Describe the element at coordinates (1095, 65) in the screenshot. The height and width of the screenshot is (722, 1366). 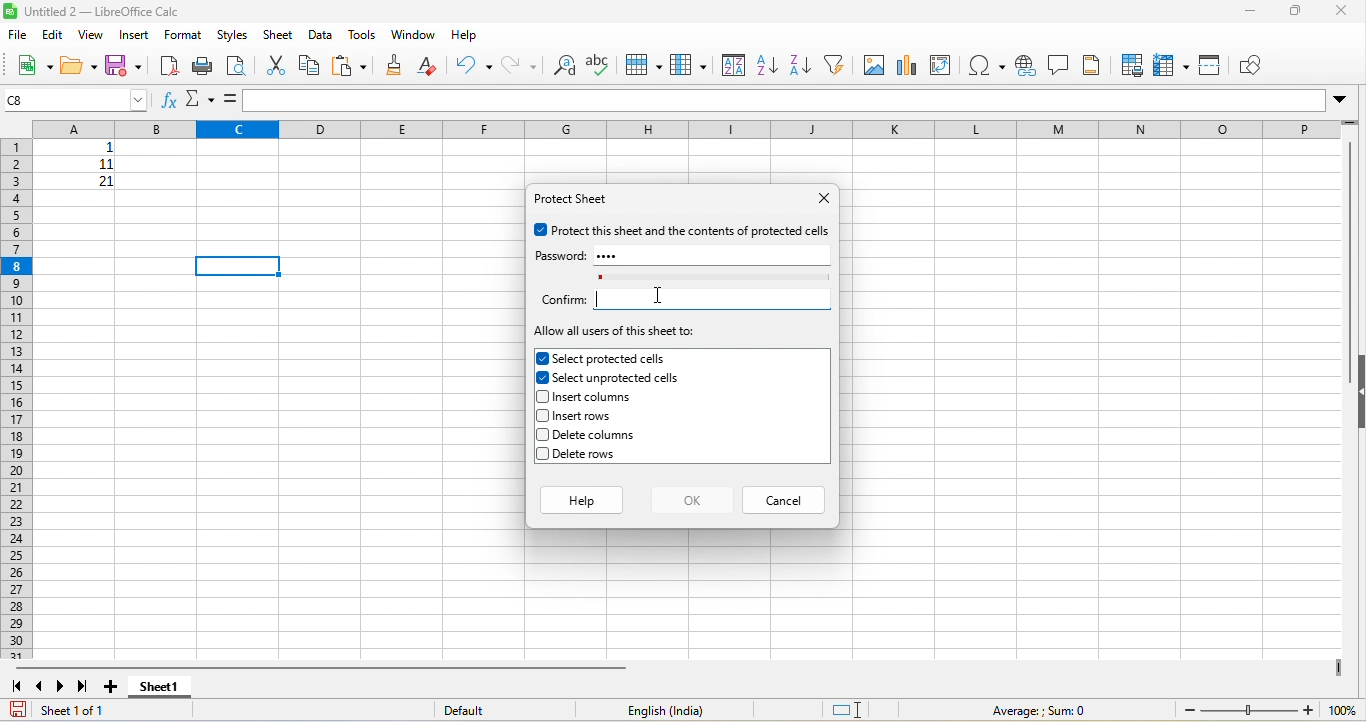
I see `header and footer` at that location.